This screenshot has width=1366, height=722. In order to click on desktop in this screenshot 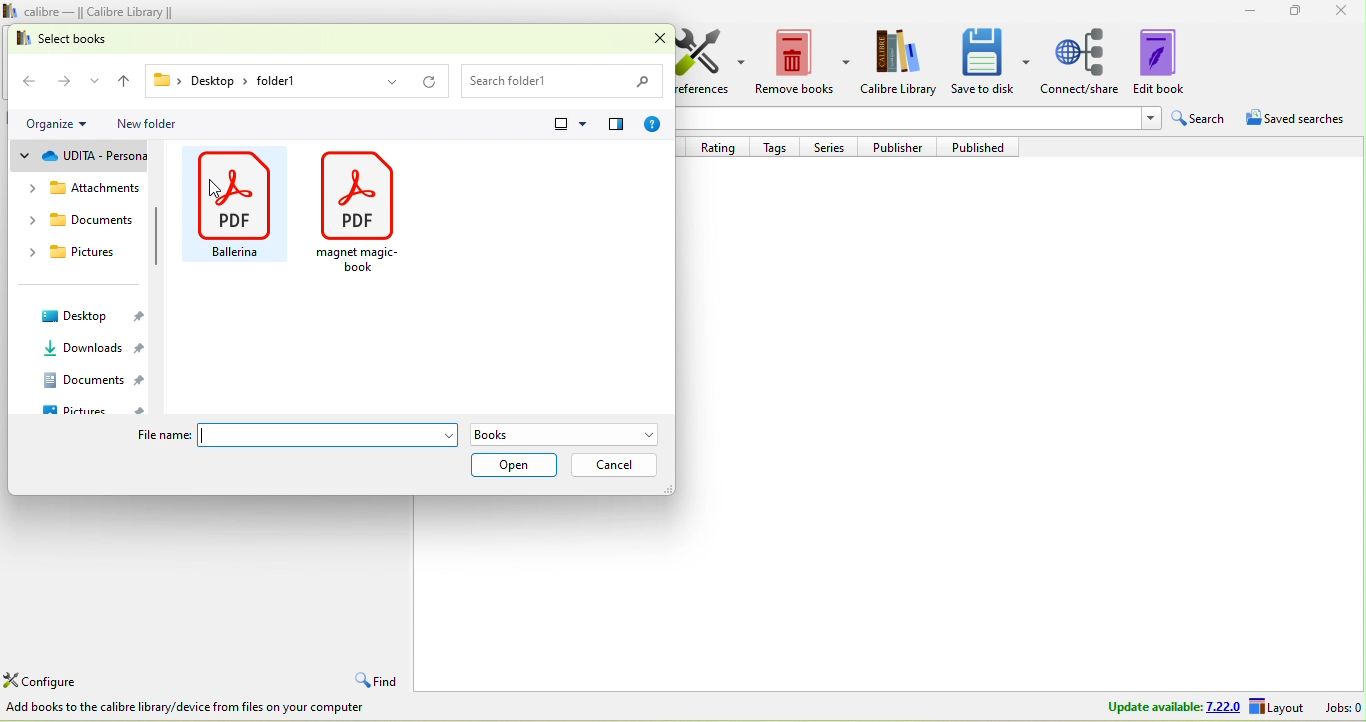, I will do `click(88, 317)`.